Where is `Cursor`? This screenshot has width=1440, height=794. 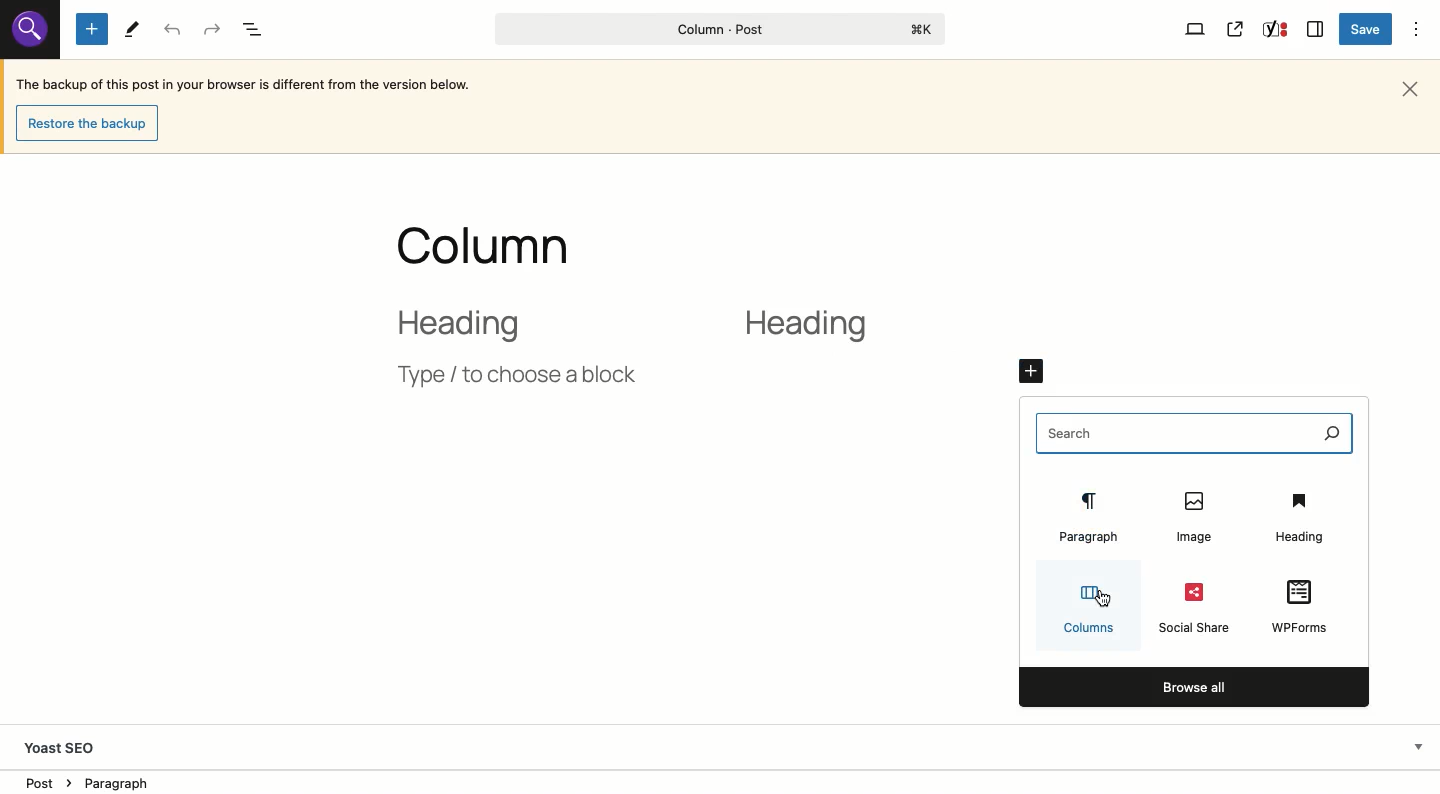
Cursor is located at coordinates (1102, 601).